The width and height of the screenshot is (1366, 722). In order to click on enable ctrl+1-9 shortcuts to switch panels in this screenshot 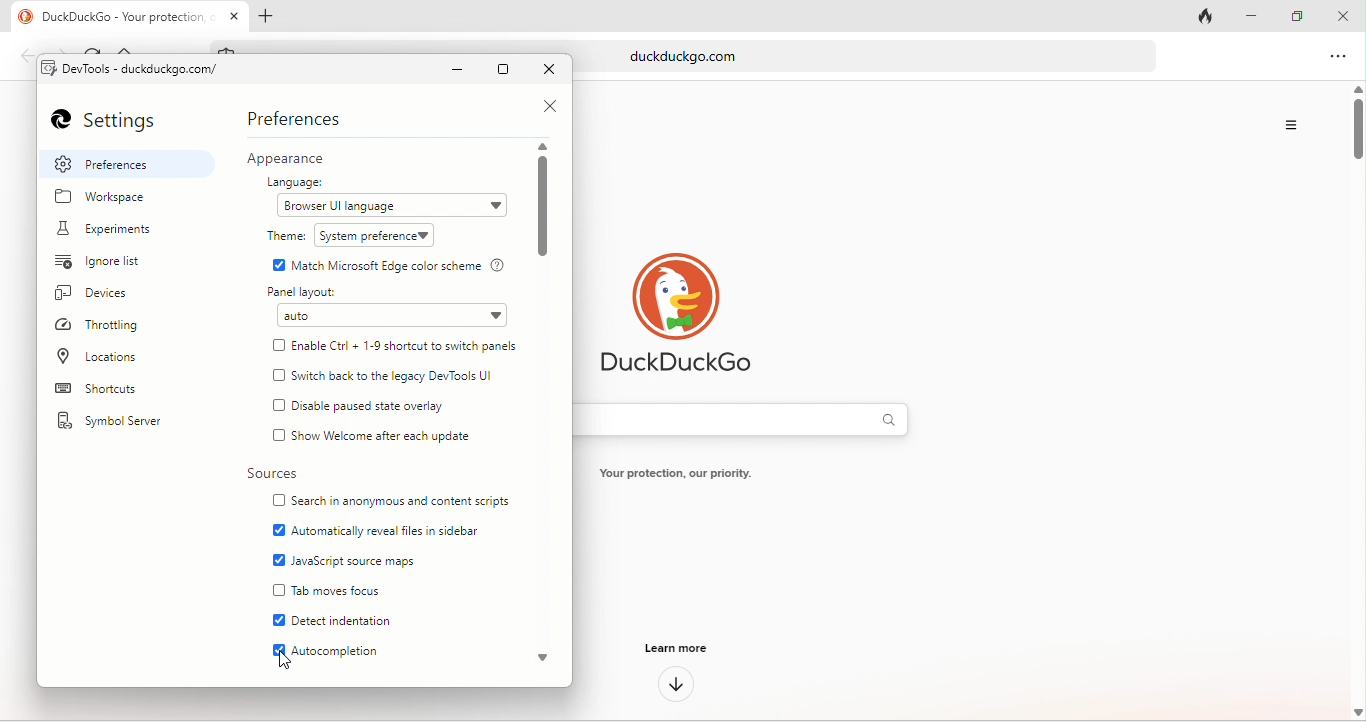, I will do `click(410, 344)`.